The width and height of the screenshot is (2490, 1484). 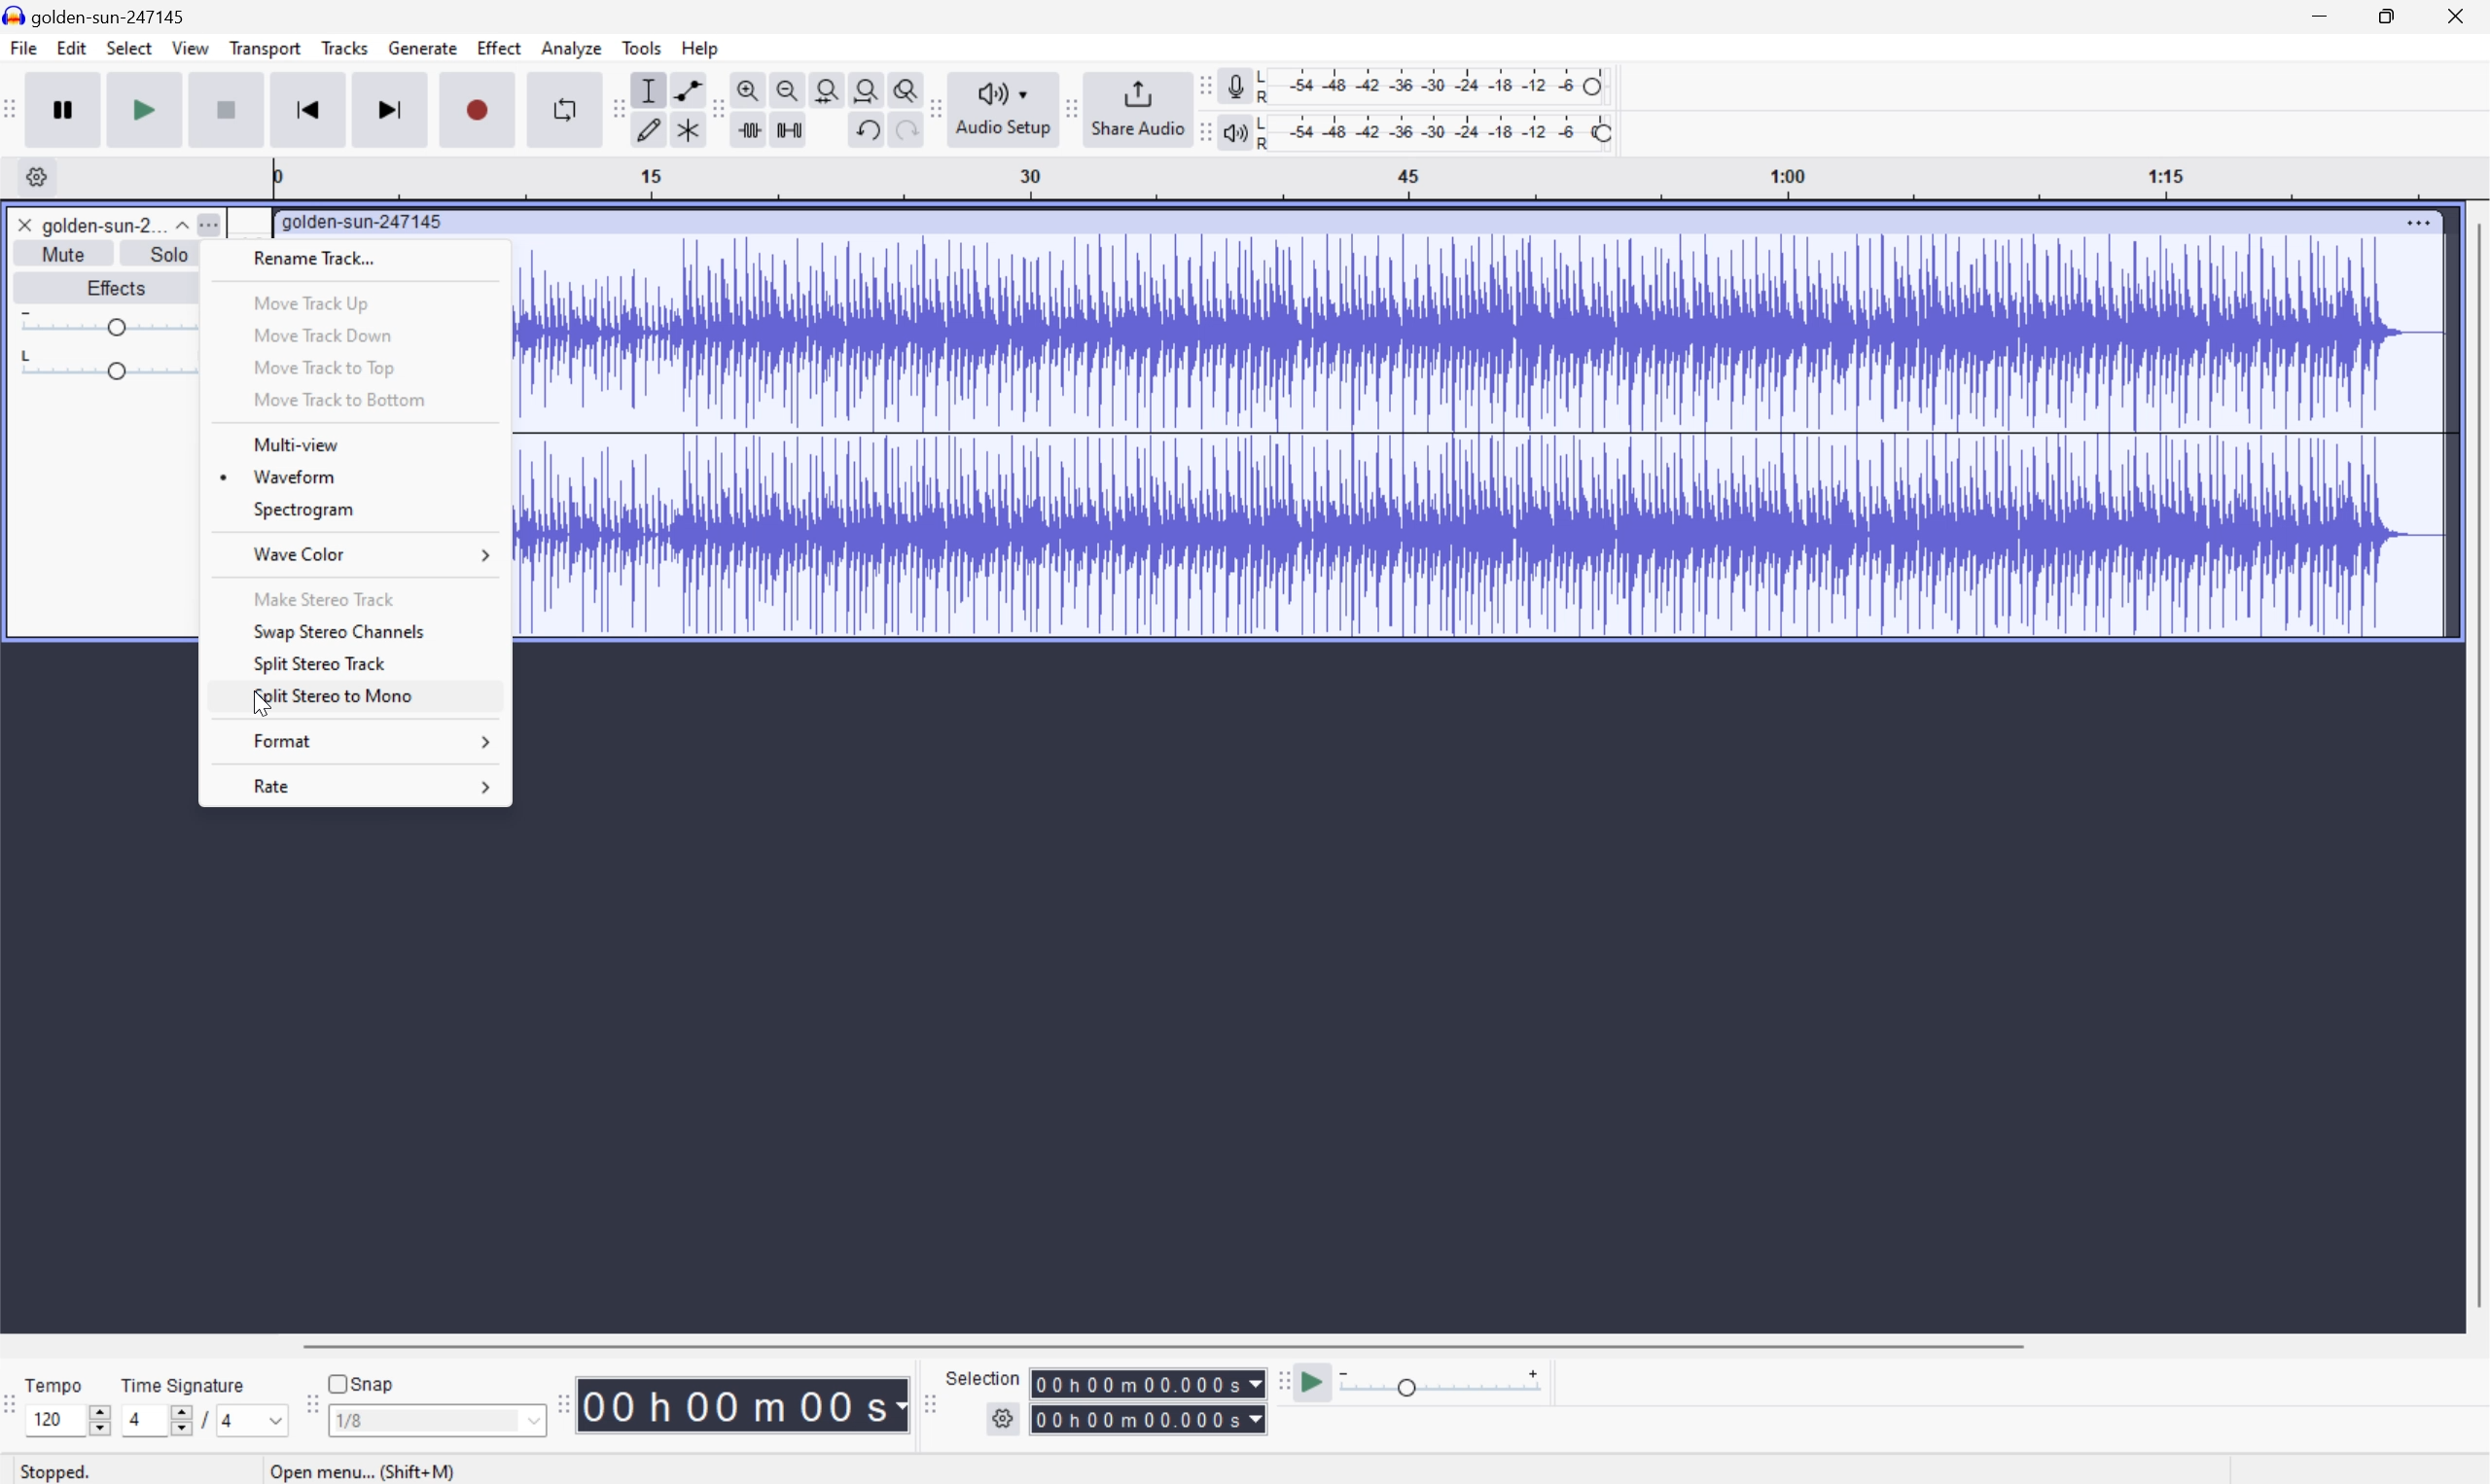 I want to click on Slider, so click(x=176, y=1419).